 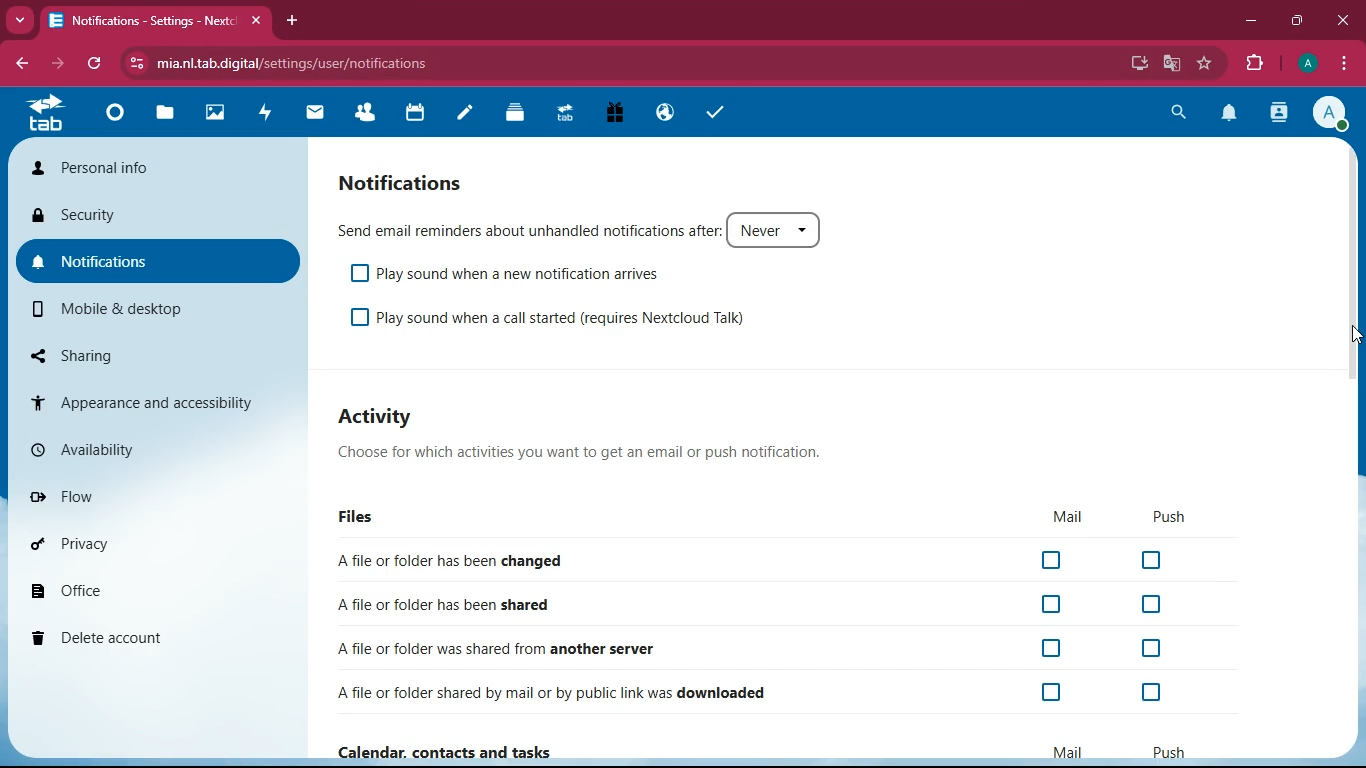 I want to click on close, so click(x=1342, y=20).